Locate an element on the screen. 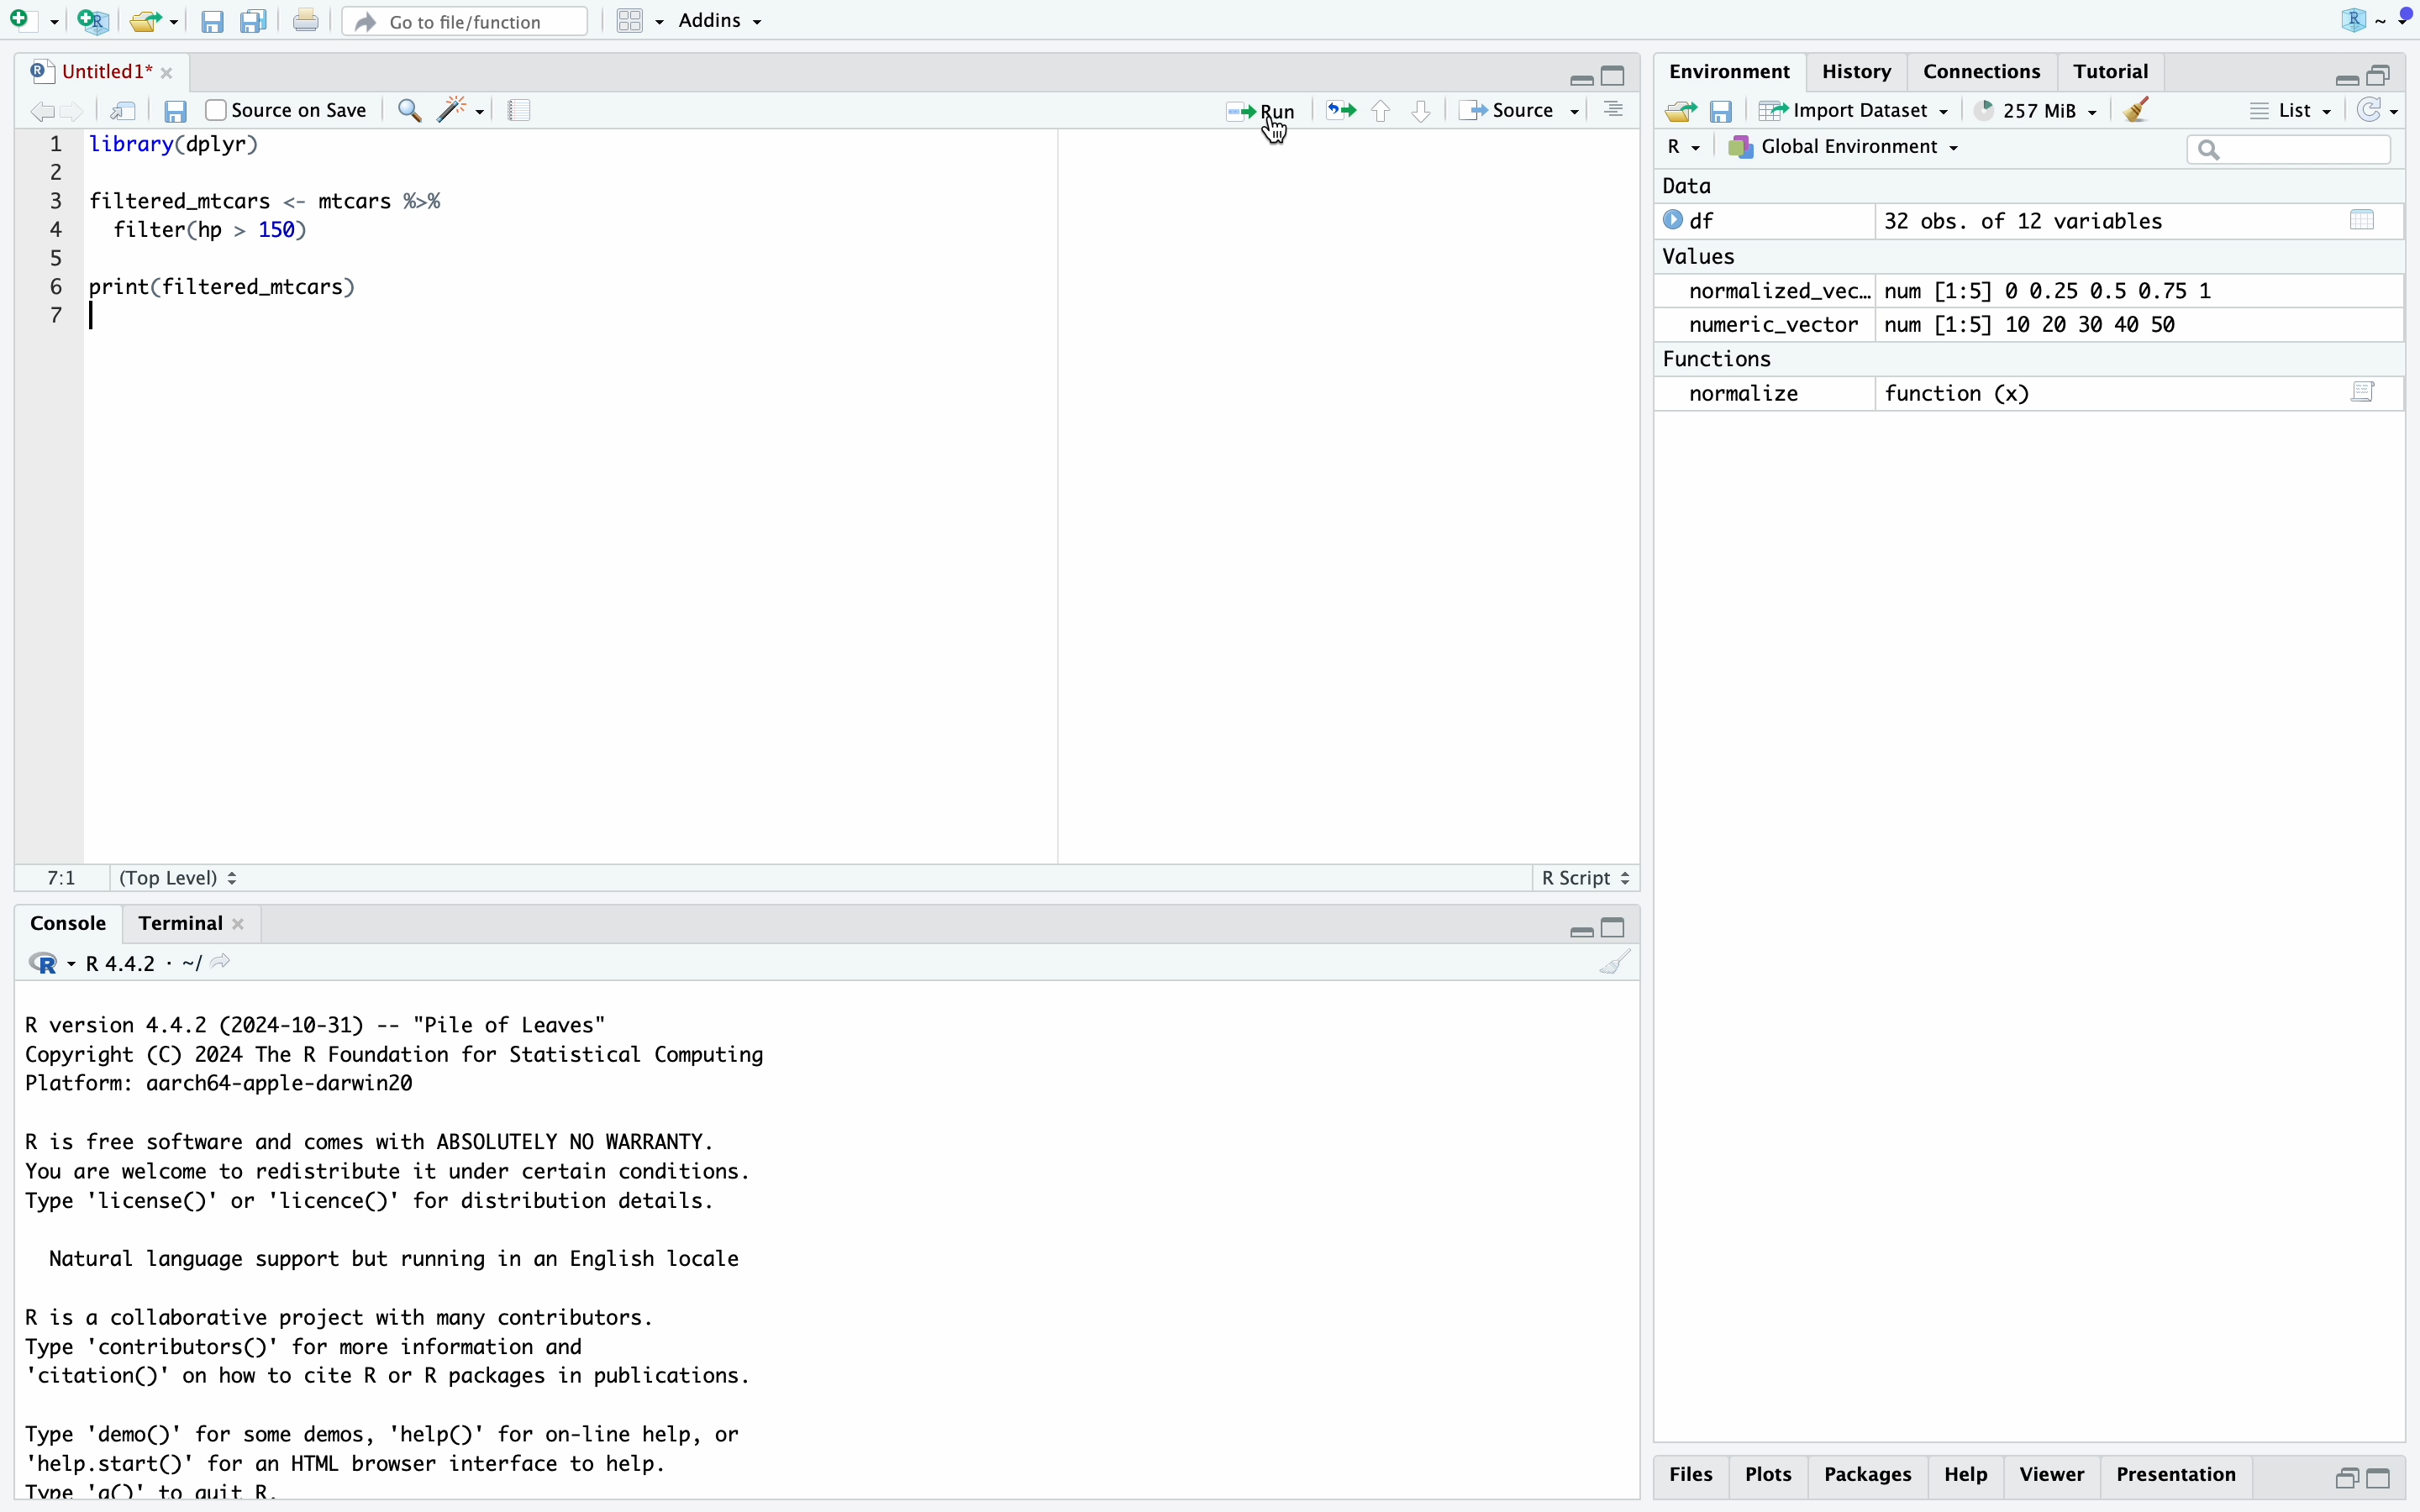 Image resolution: width=2420 pixels, height=1512 pixels. Console is located at coordinates (69, 923).